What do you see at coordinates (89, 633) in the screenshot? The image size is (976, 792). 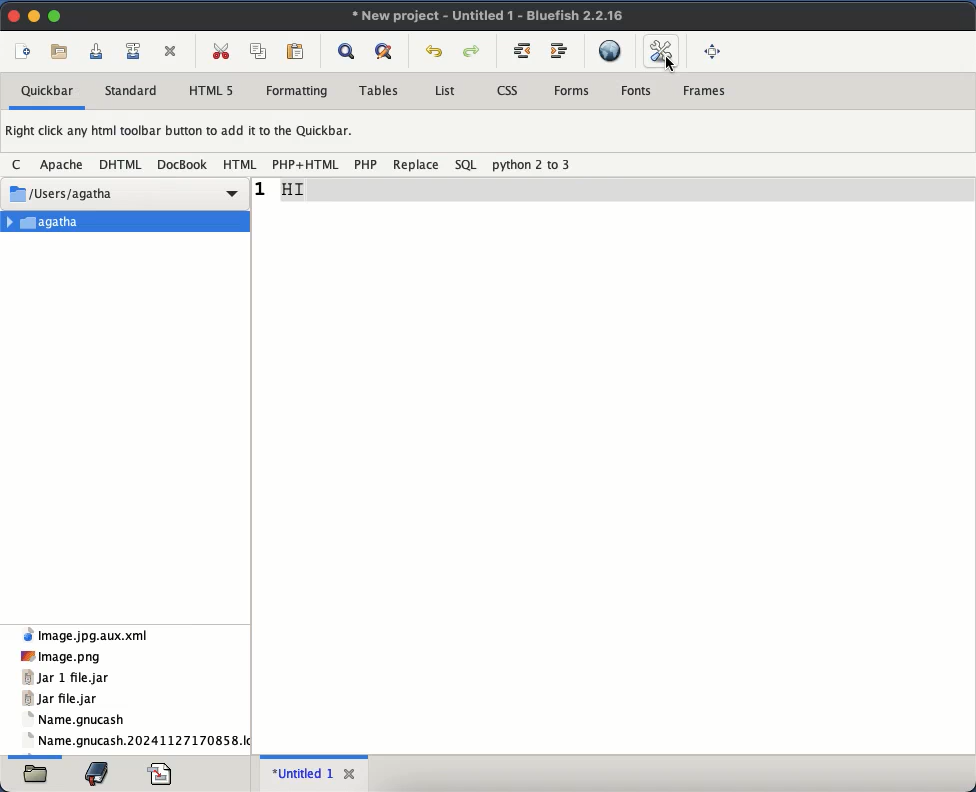 I see `xml` at bounding box center [89, 633].